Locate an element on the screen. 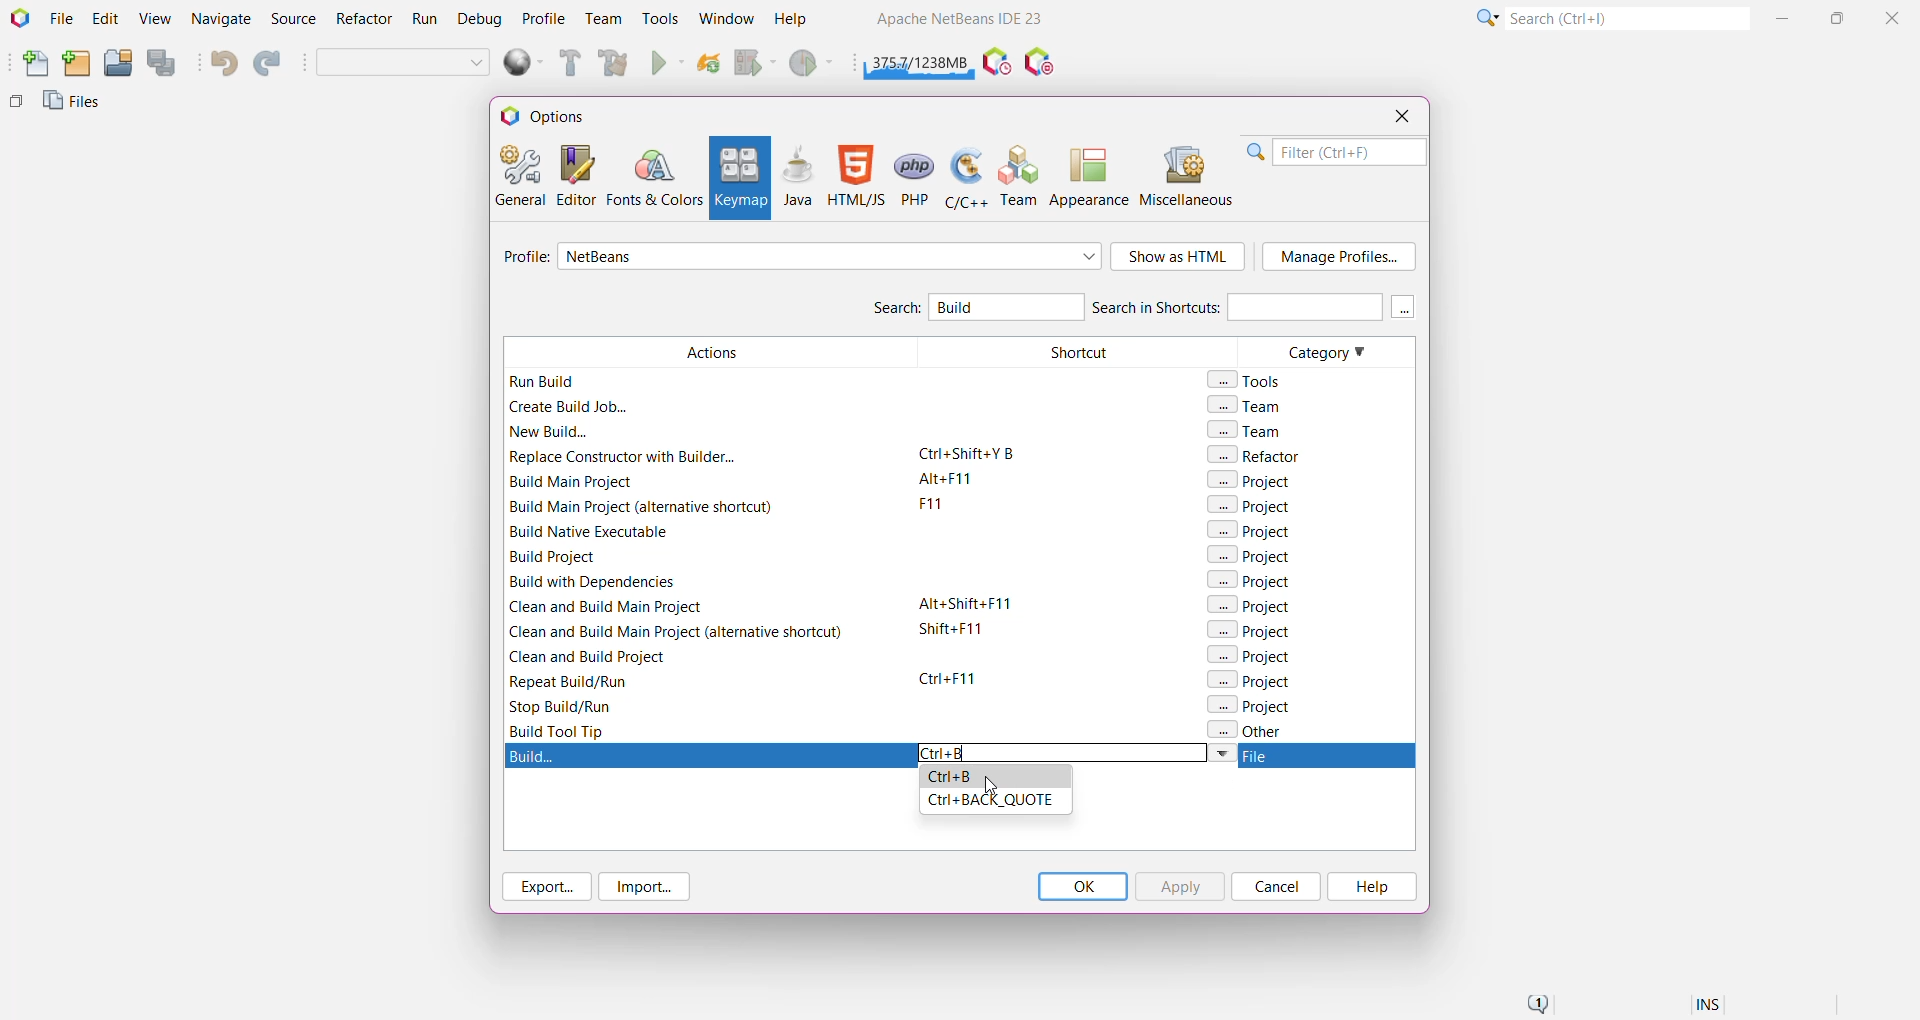 The width and height of the screenshot is (1920, 1020). Files is located at coordinates (75, 106).